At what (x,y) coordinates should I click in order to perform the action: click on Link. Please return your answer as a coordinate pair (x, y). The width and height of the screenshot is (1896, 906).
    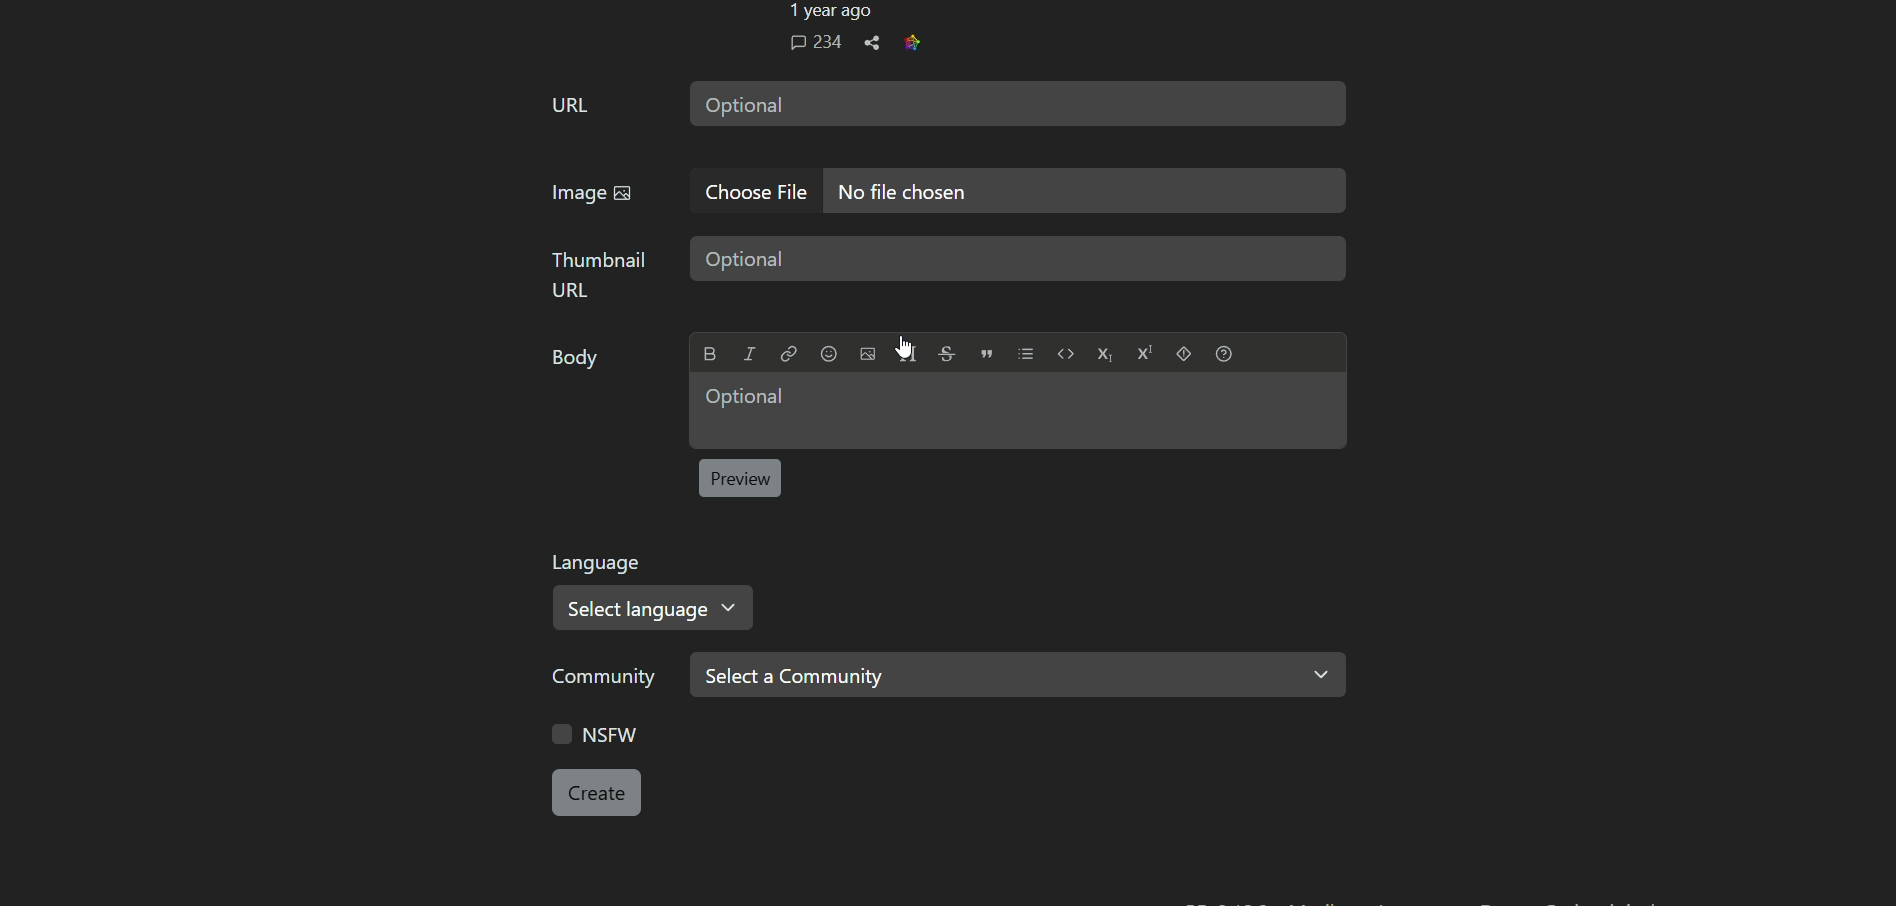
    Looking at the image, I should click on (788, 354).